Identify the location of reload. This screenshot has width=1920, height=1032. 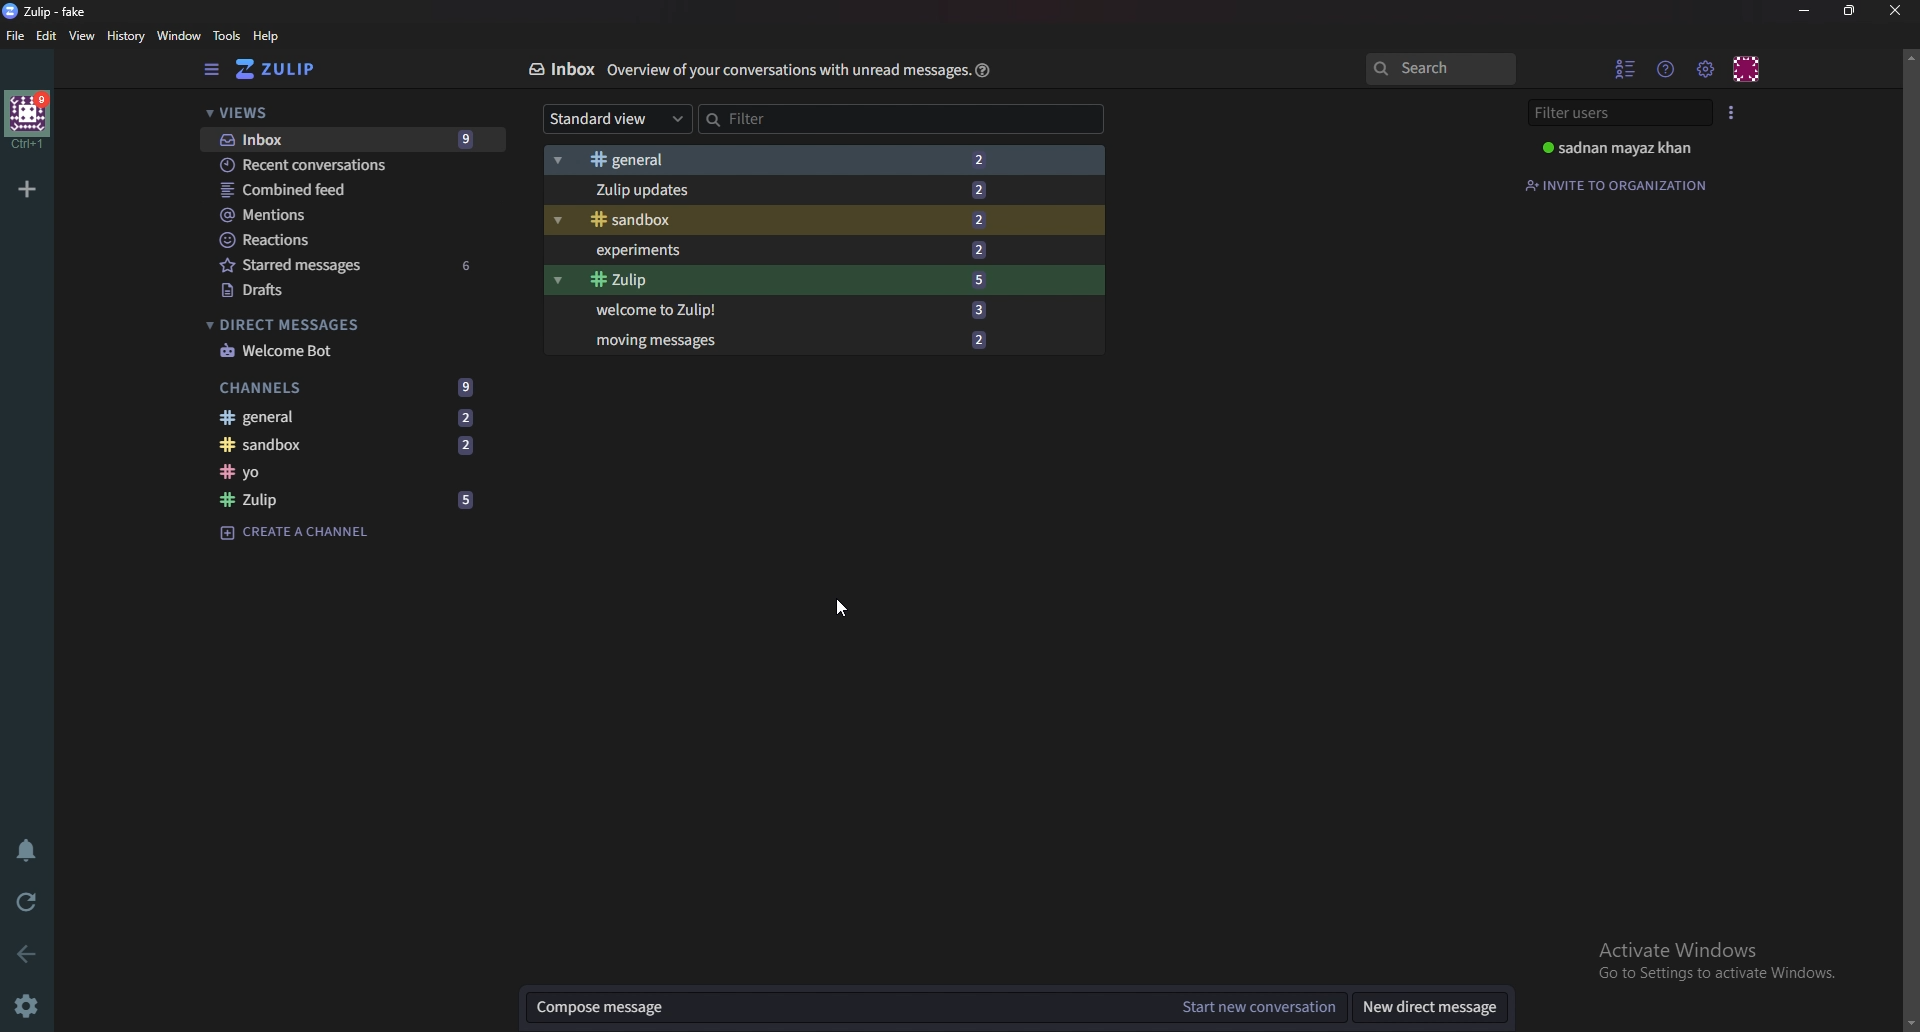
(28, 902).